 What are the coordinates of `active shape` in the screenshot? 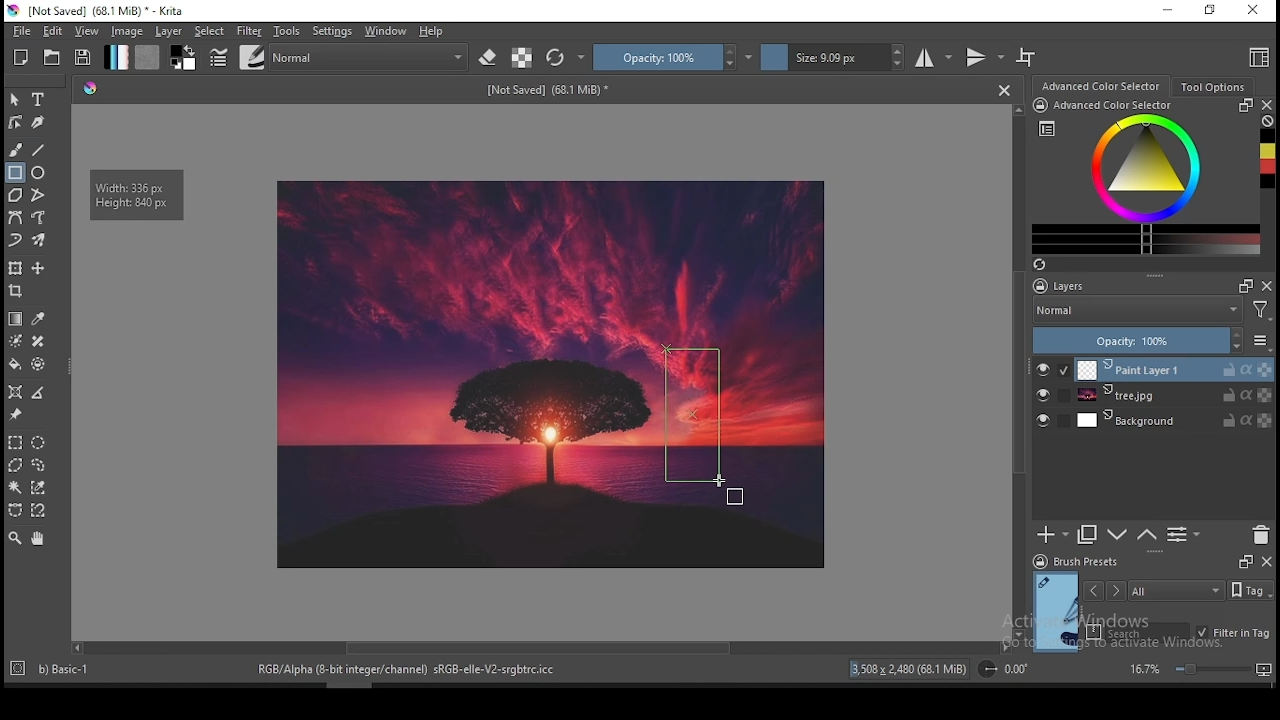 It's located at (689, 417).